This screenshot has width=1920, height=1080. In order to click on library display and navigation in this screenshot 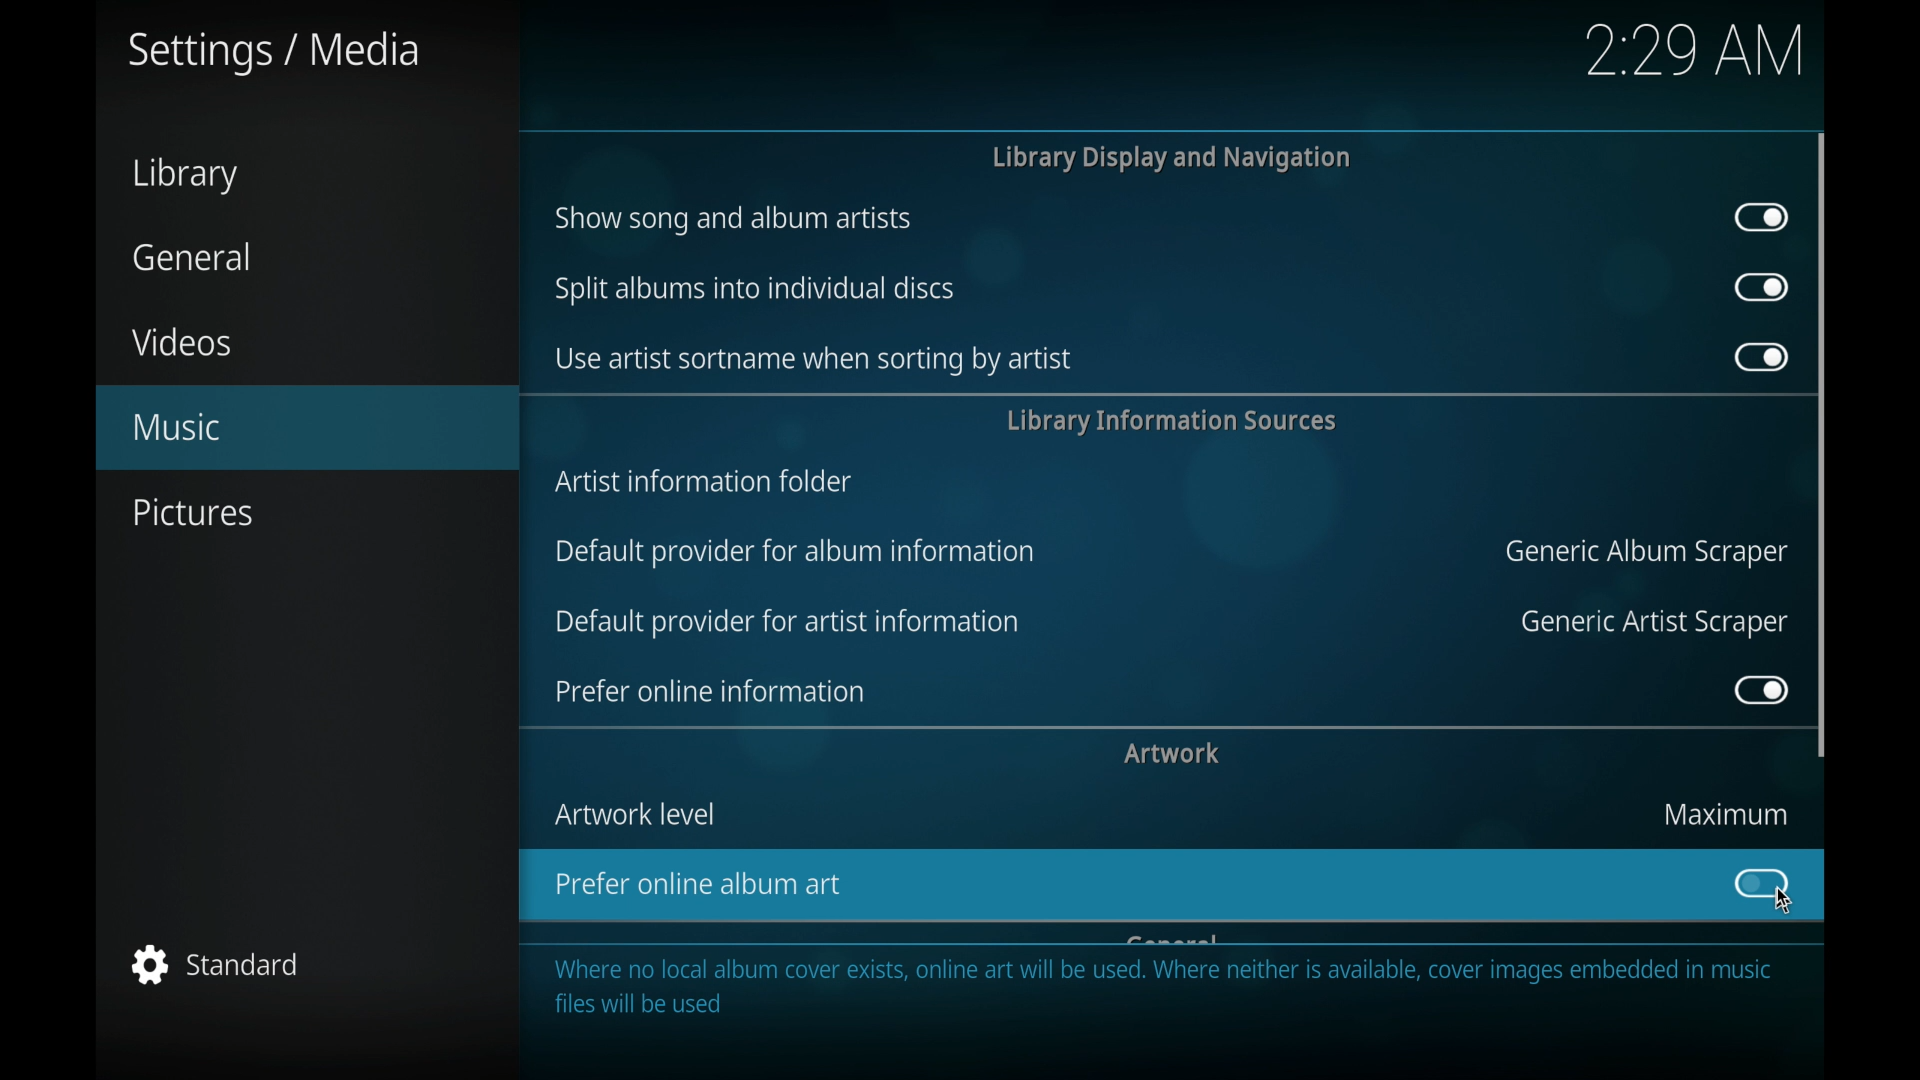, I will do `click(1169, 157)`.